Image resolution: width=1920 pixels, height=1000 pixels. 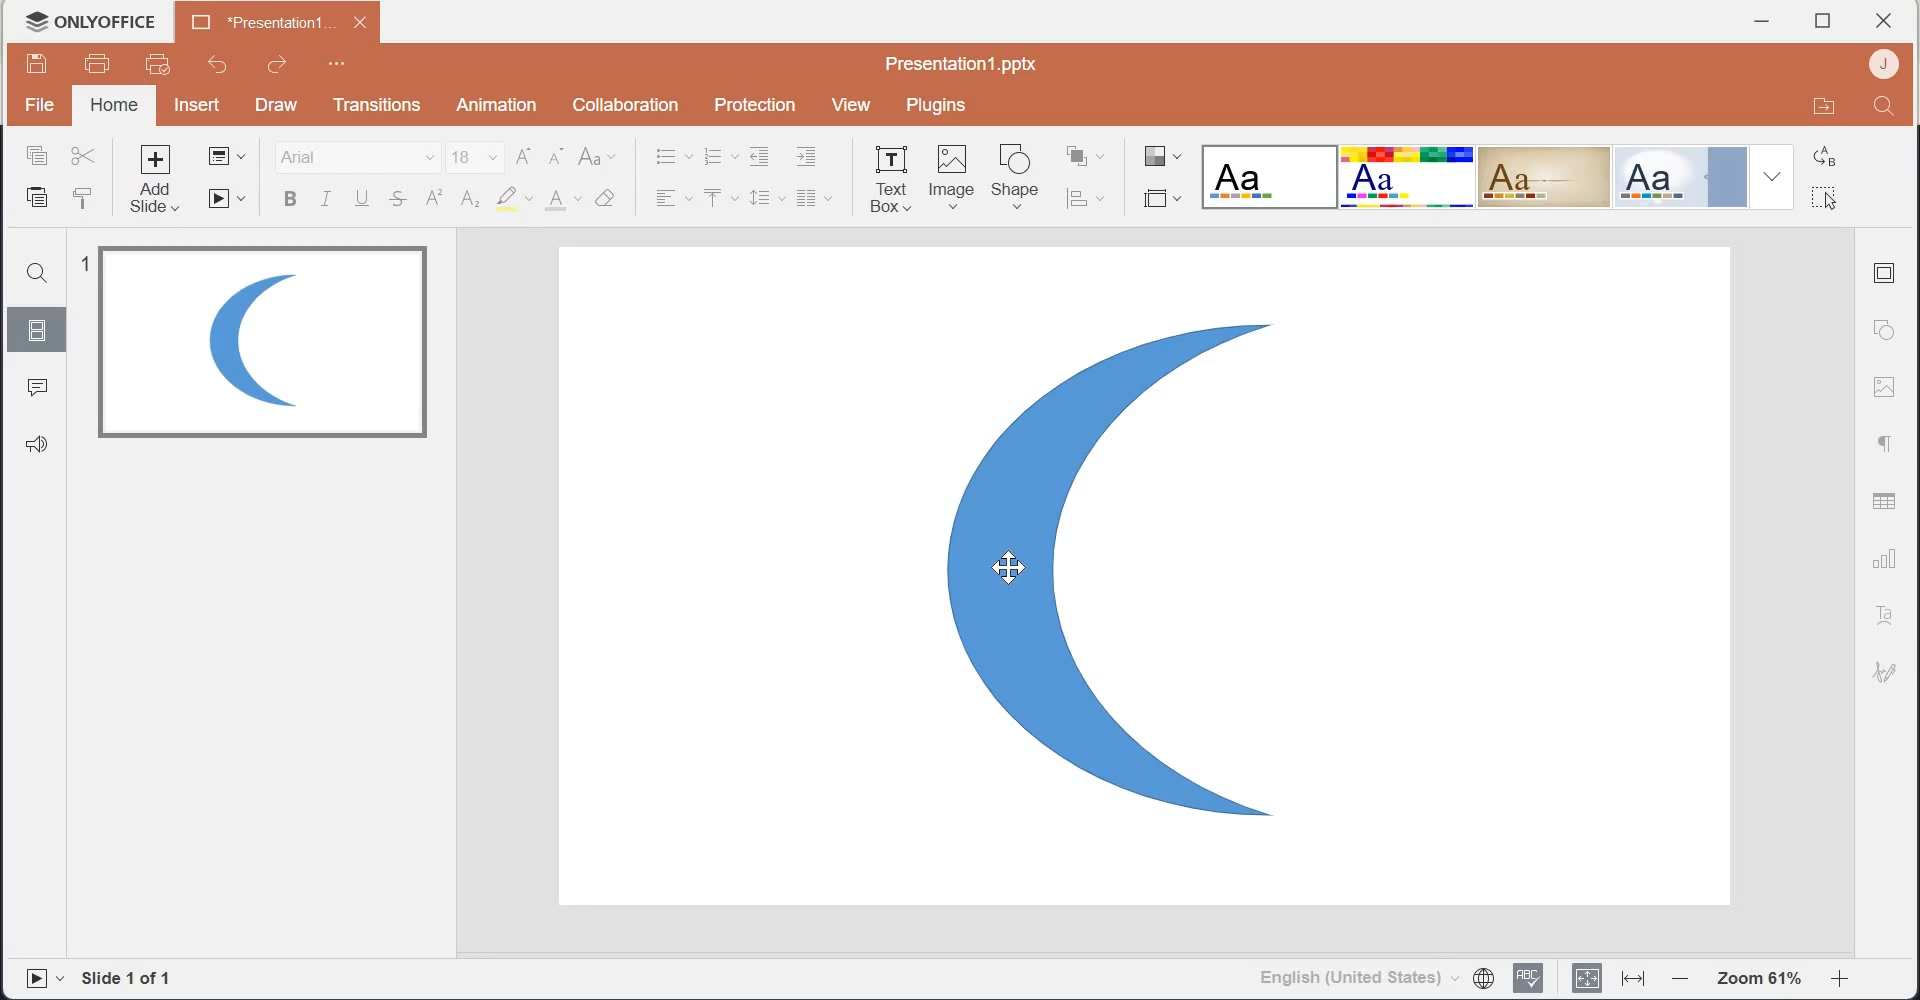 What do you see at coordinates (274, 64) in the screenshot?
I see `Redo` at bounding box center [274, 64].